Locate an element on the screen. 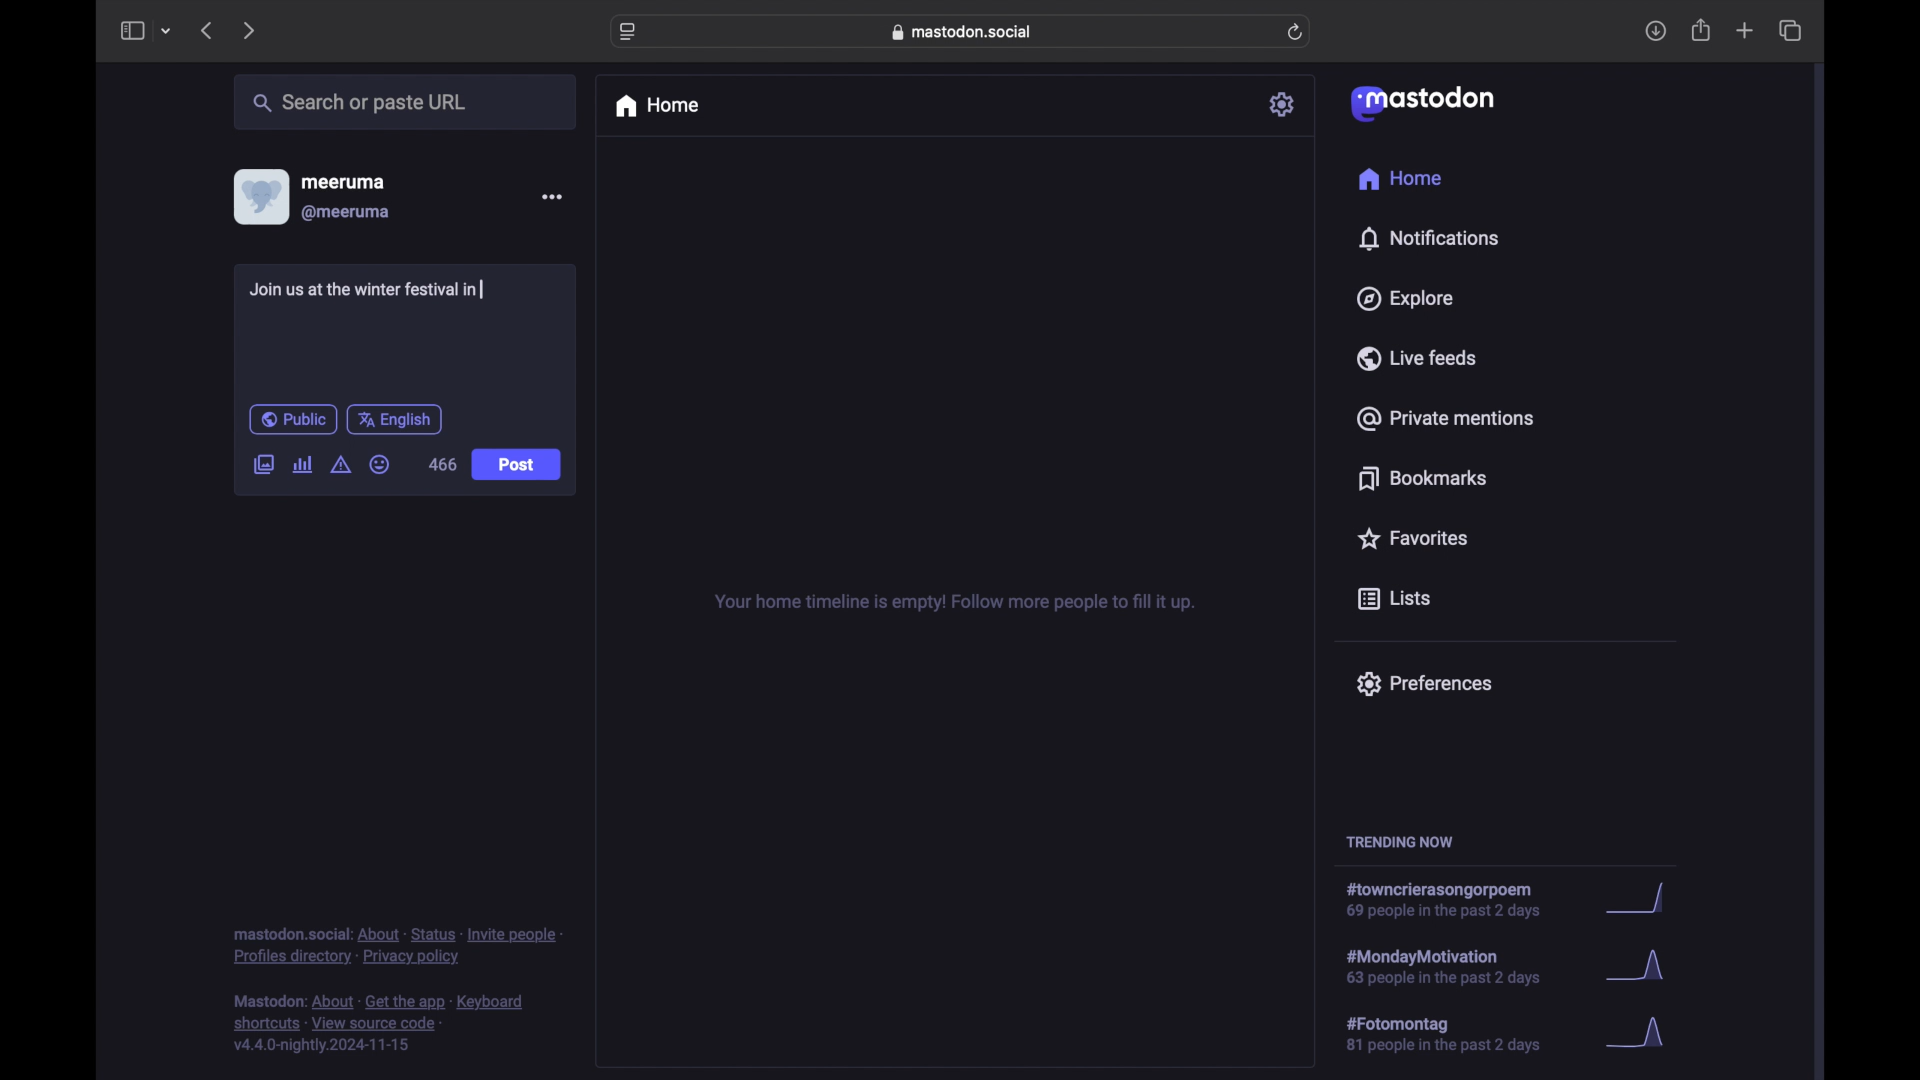 Image resolution: width=1920 pixels, height=1080 pixels. private mentions is located at coordinates (1446, 418).